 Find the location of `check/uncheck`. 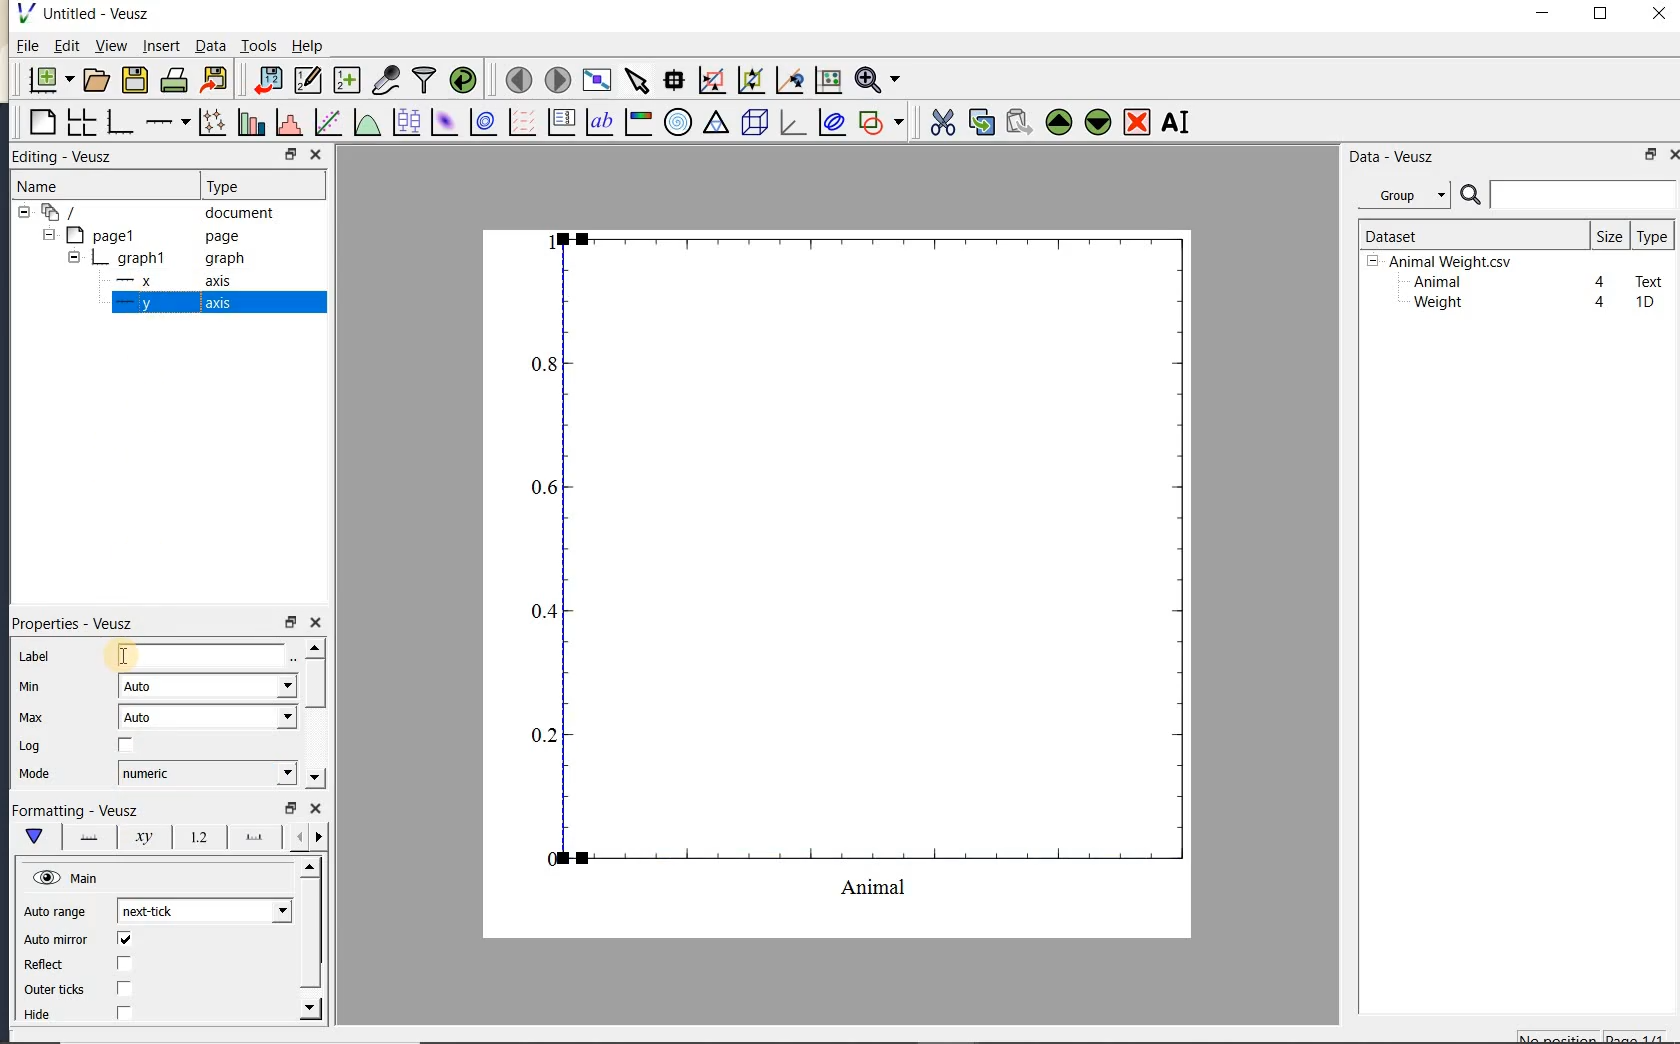

check/uncheck is located at coordinates (126, 746).